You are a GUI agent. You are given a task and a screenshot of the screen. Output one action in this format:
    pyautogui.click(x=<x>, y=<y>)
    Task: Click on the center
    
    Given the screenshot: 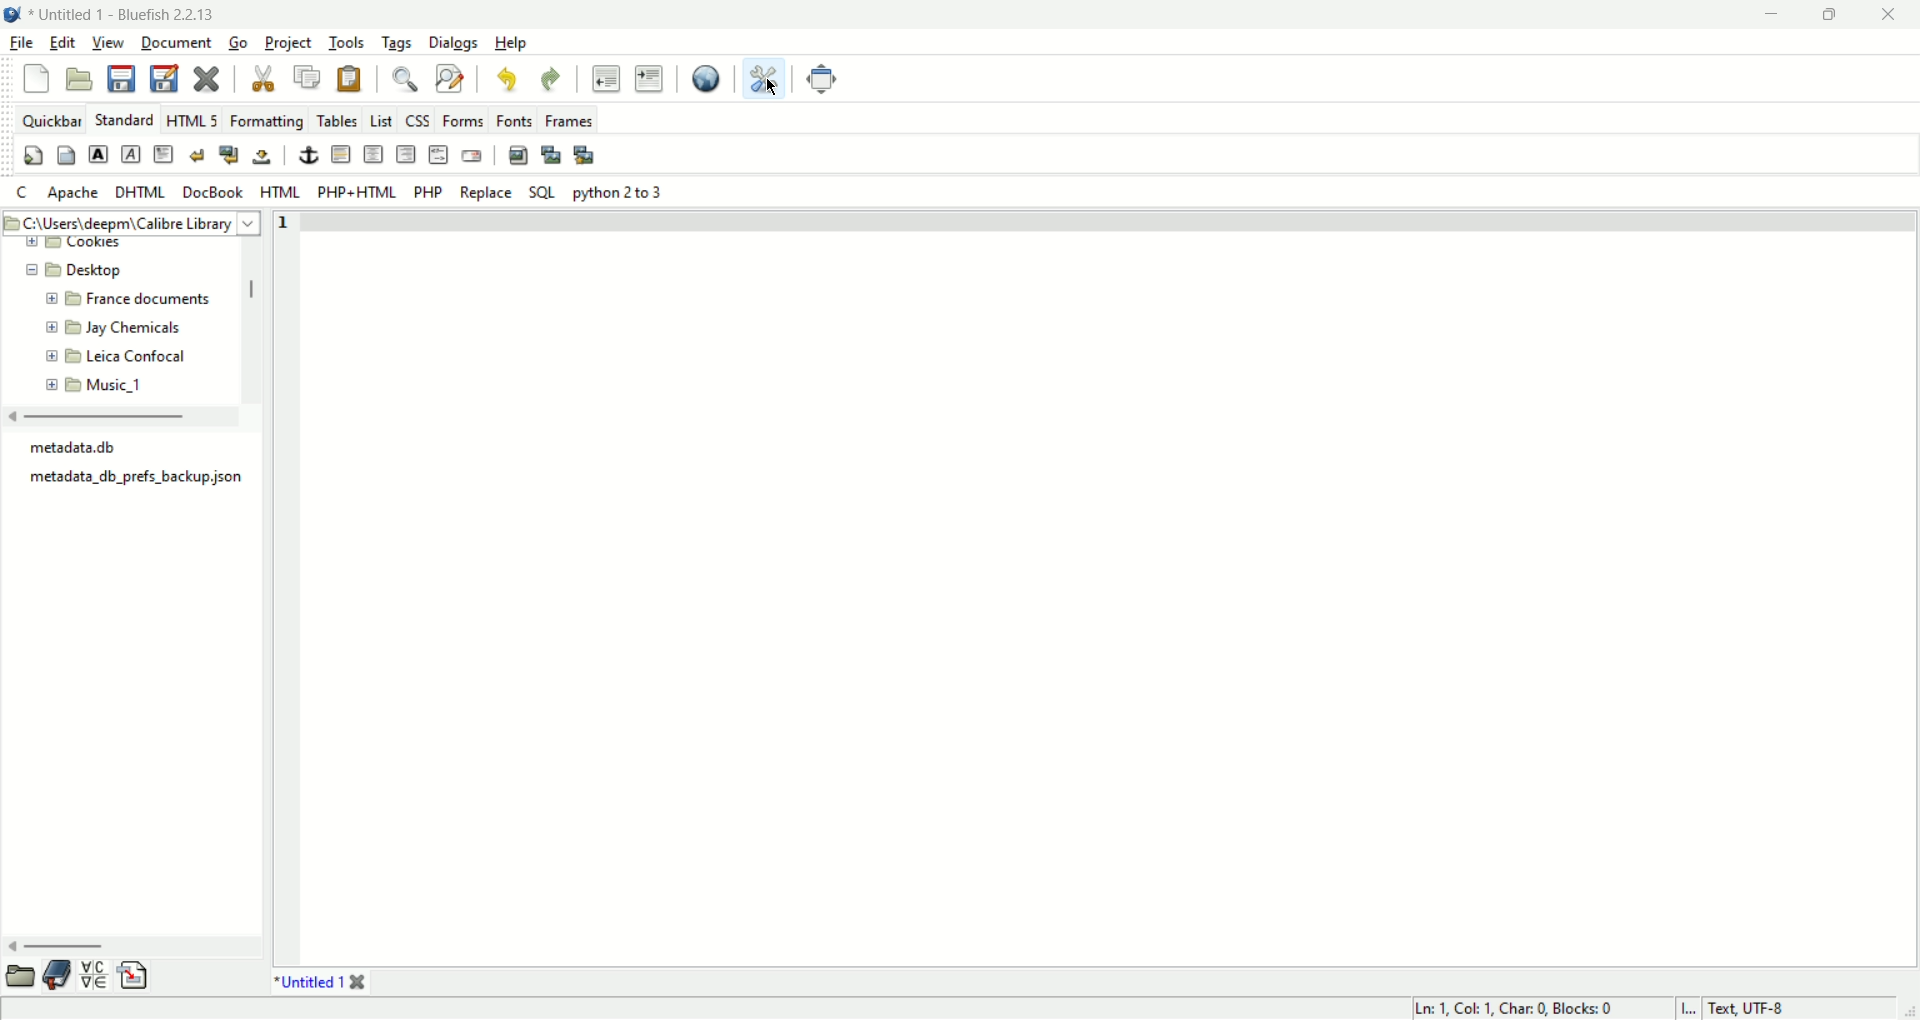 What is the action you would take?
    pyautogui.click(x=375, y=156)
    